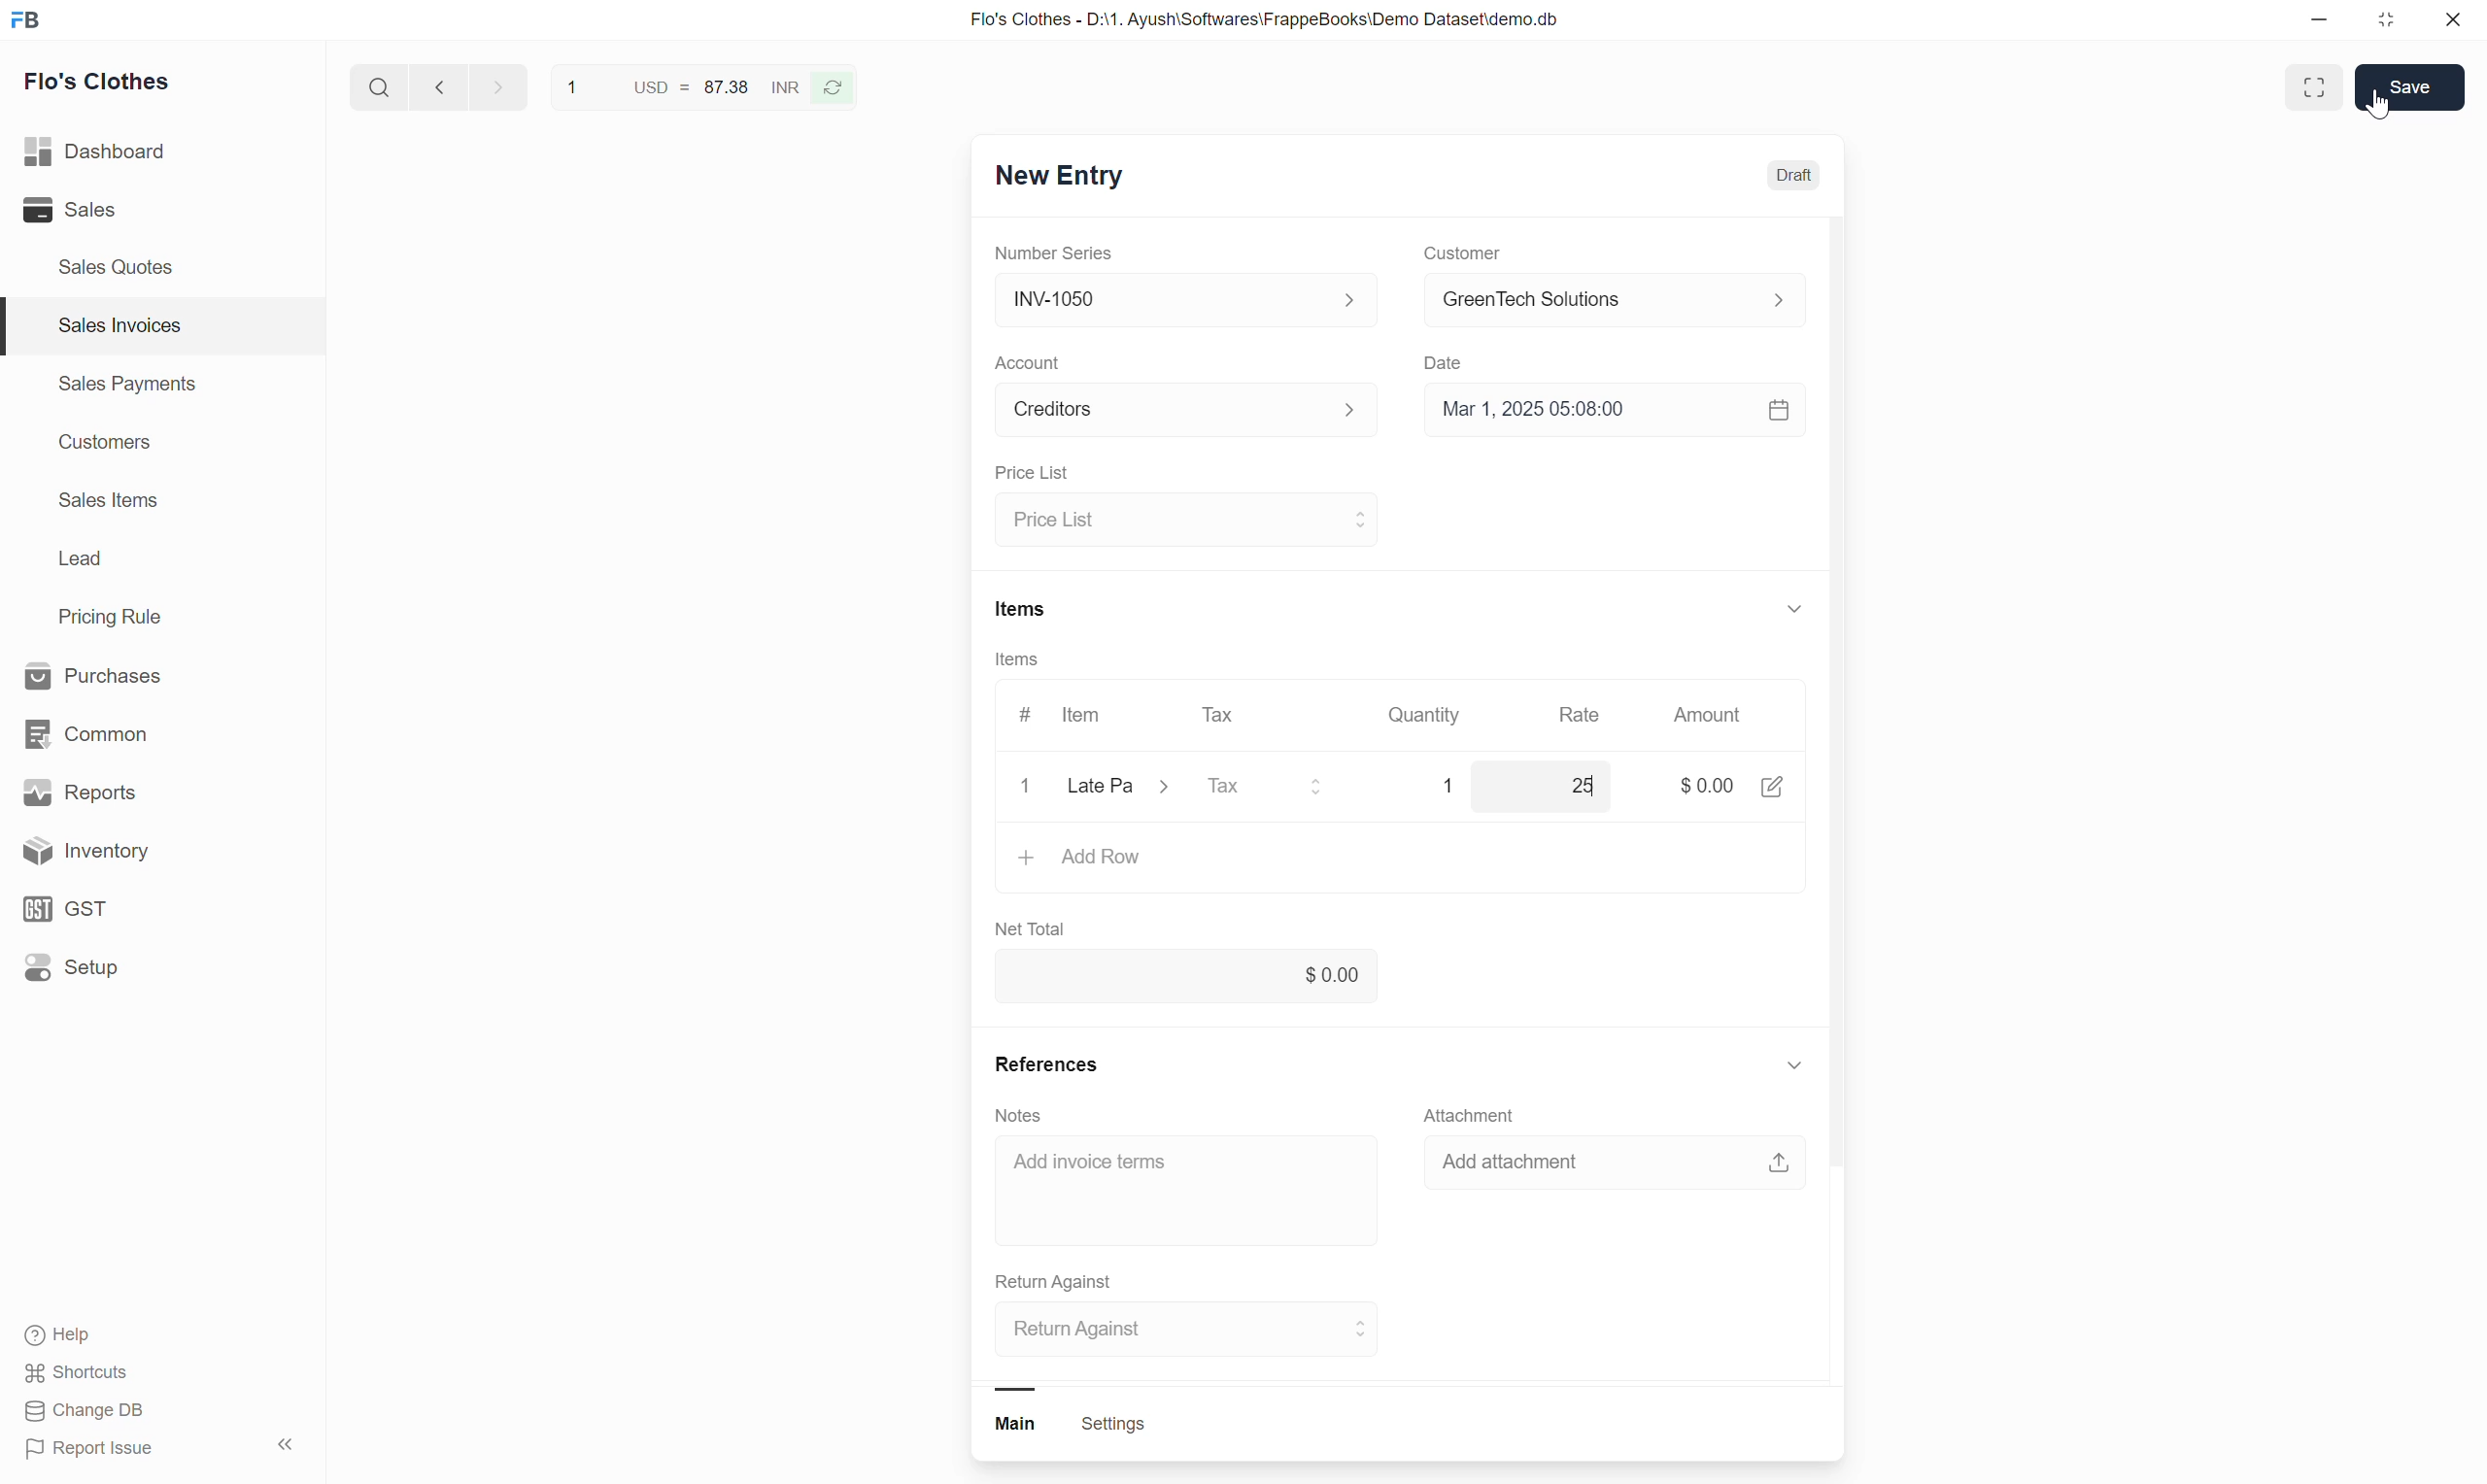 The width and height of the screenshot is (2487, 1484). I want to click on Frappe Book logo, so click(32, 22).